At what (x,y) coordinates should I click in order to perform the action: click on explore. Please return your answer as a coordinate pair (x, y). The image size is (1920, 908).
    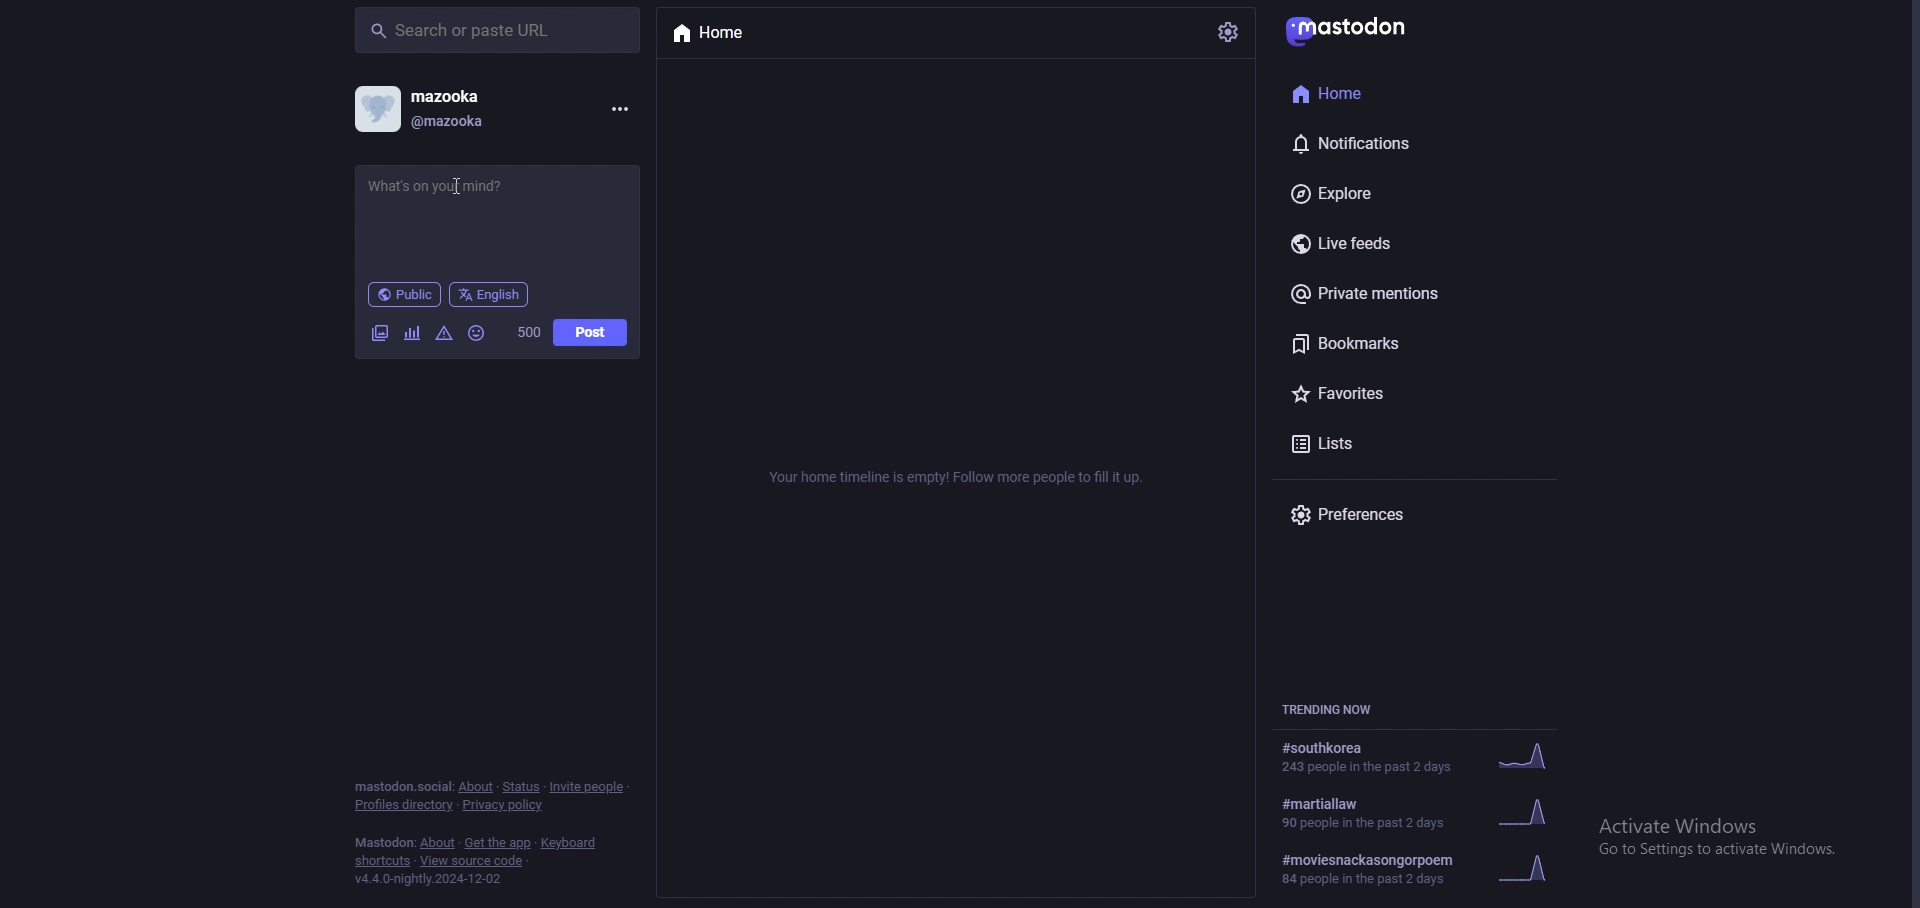
    Looking at the image, I should click on (1388, 192).